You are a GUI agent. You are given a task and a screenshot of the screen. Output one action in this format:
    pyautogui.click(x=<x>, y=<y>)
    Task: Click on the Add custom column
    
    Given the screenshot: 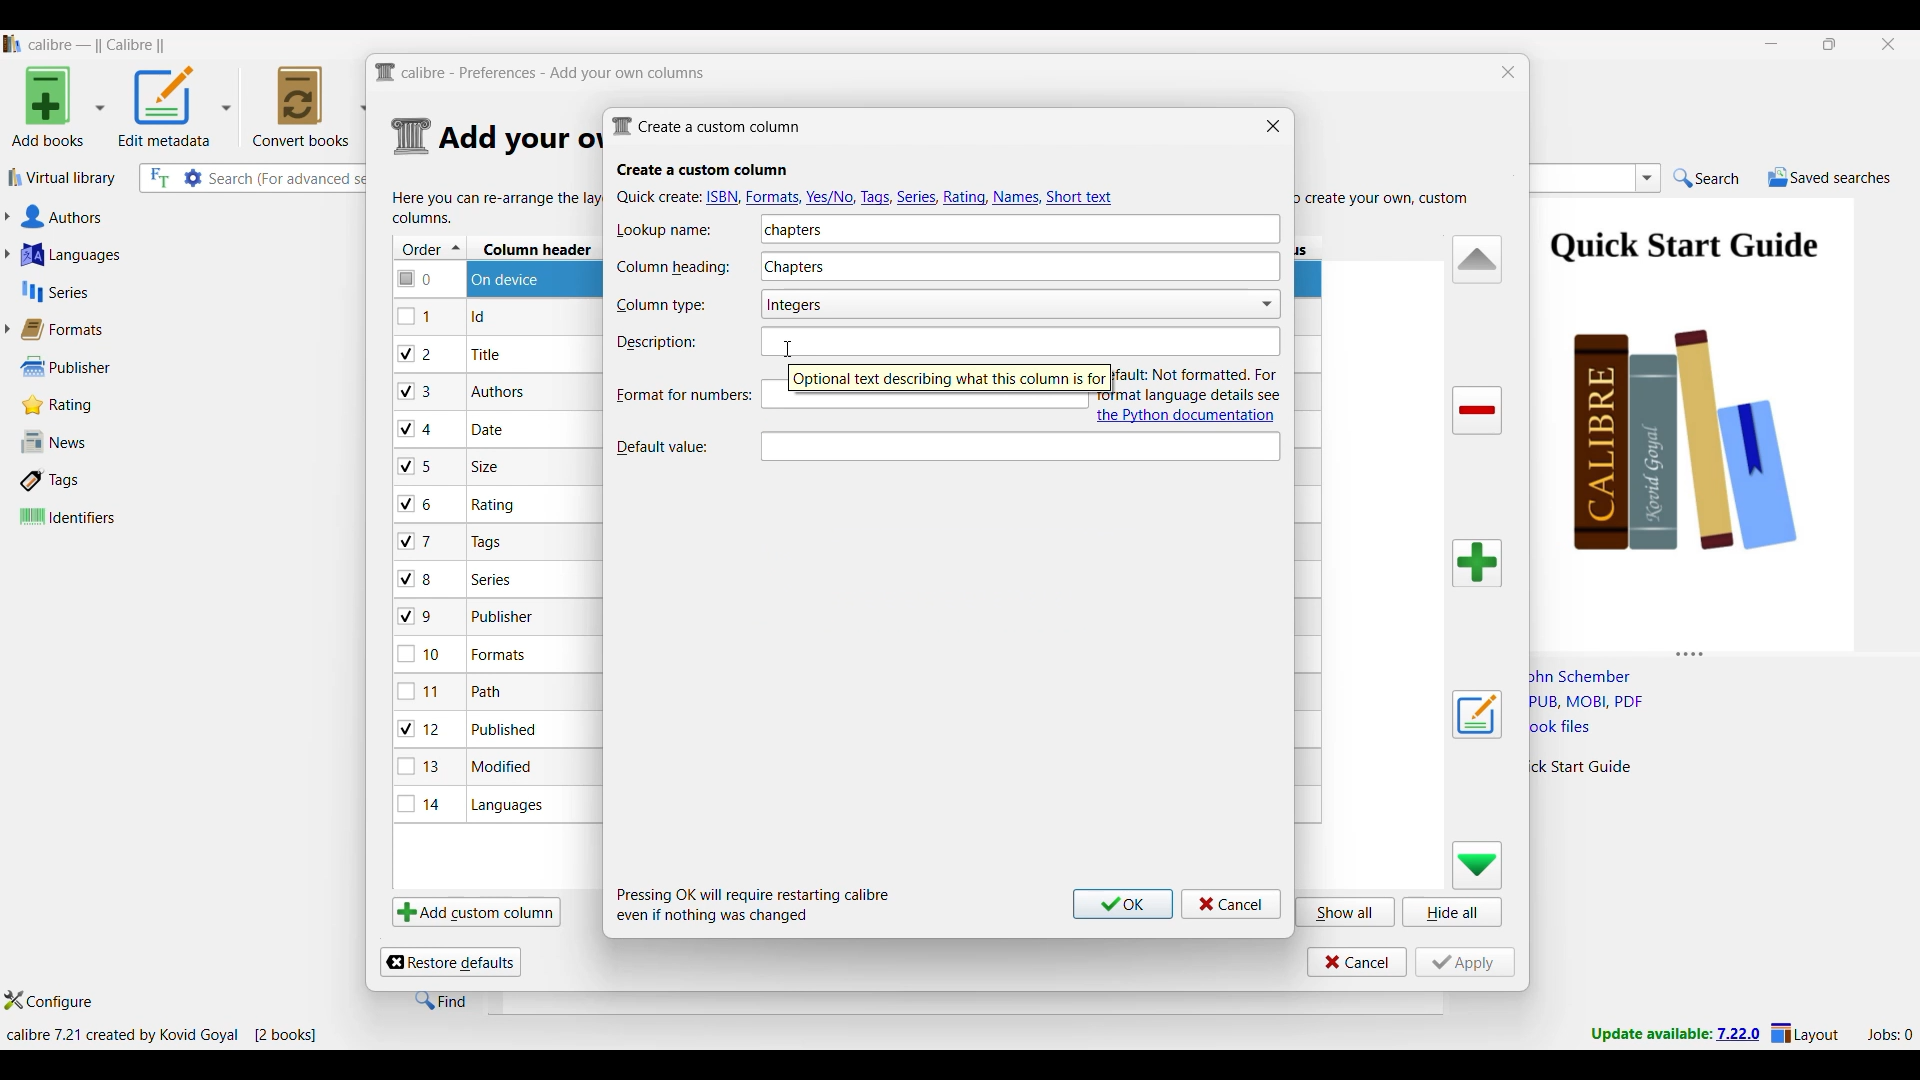 What is the action you would take?
    pyautogui.click(x=476, y=911)
    